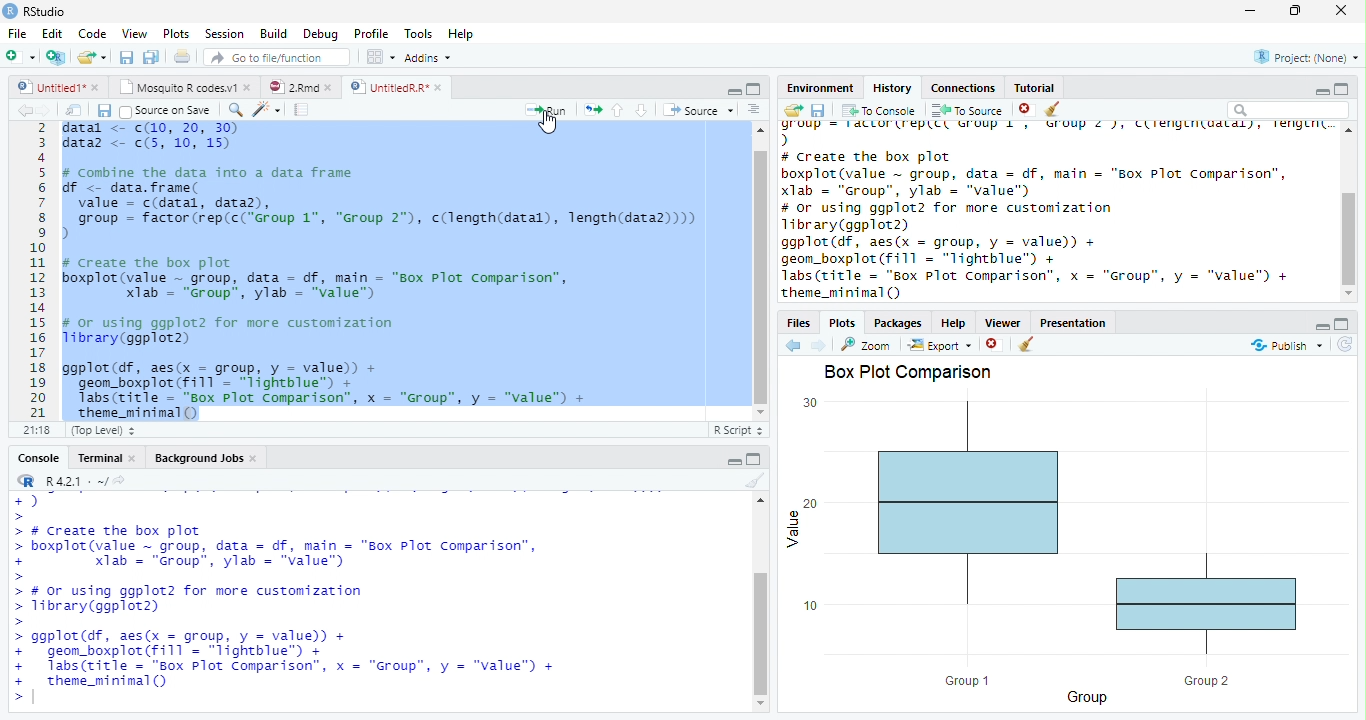 This screenshot has height=720, width=1366. What do you see at coordinates (1321, 326) in the screenshot?
I see `Minimize` at bounding box center [1321, 326].